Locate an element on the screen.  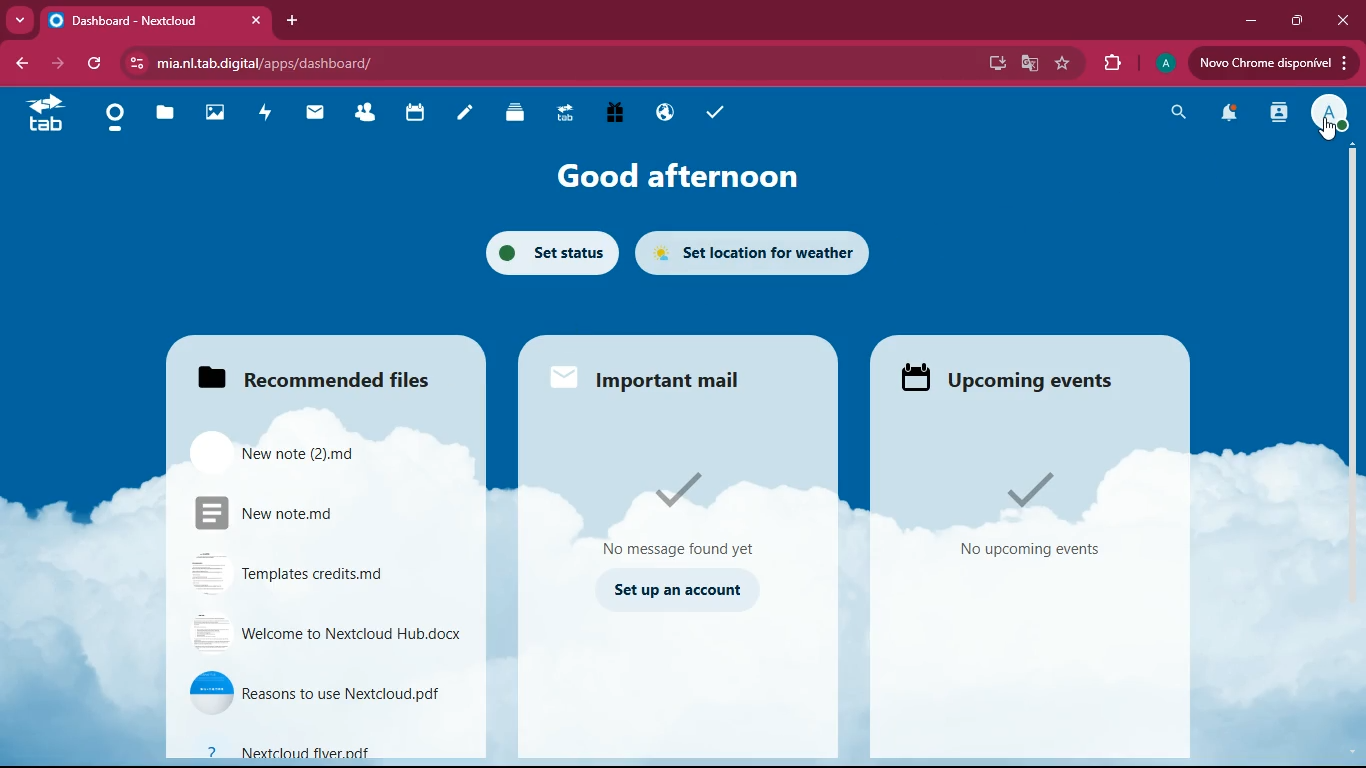
images is located at coordinates (215, 115).